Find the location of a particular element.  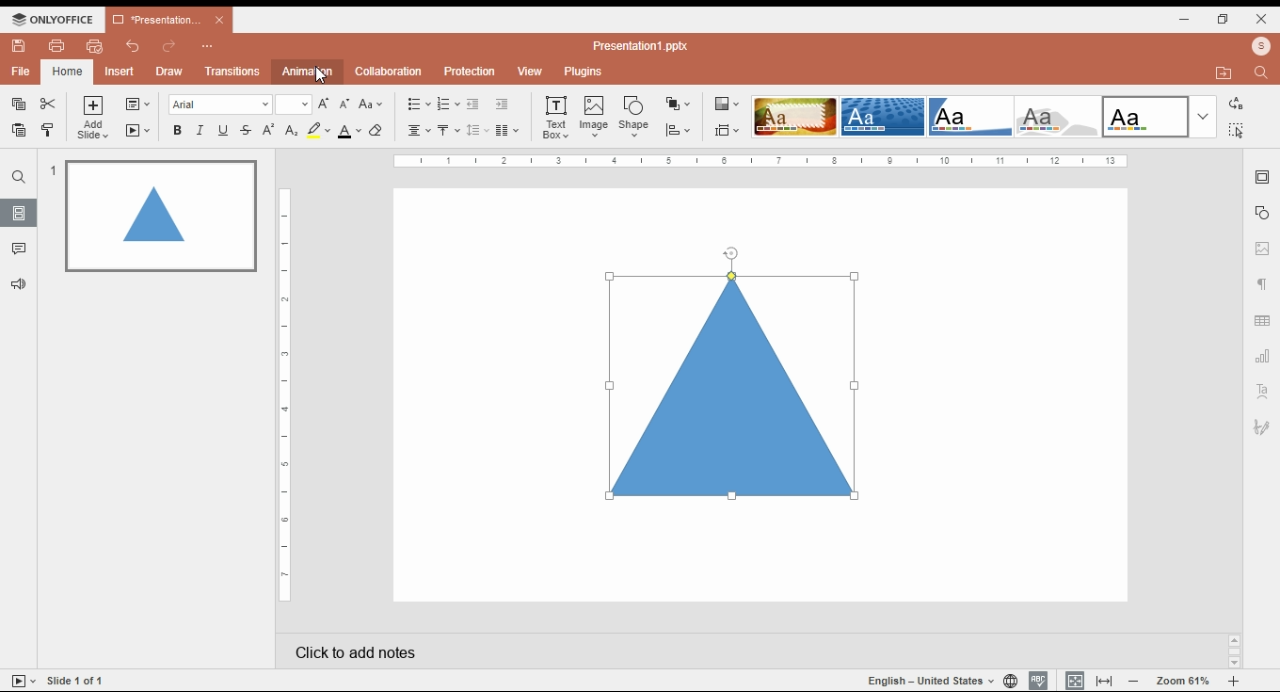

copy style is located at coordinates (48, 129).